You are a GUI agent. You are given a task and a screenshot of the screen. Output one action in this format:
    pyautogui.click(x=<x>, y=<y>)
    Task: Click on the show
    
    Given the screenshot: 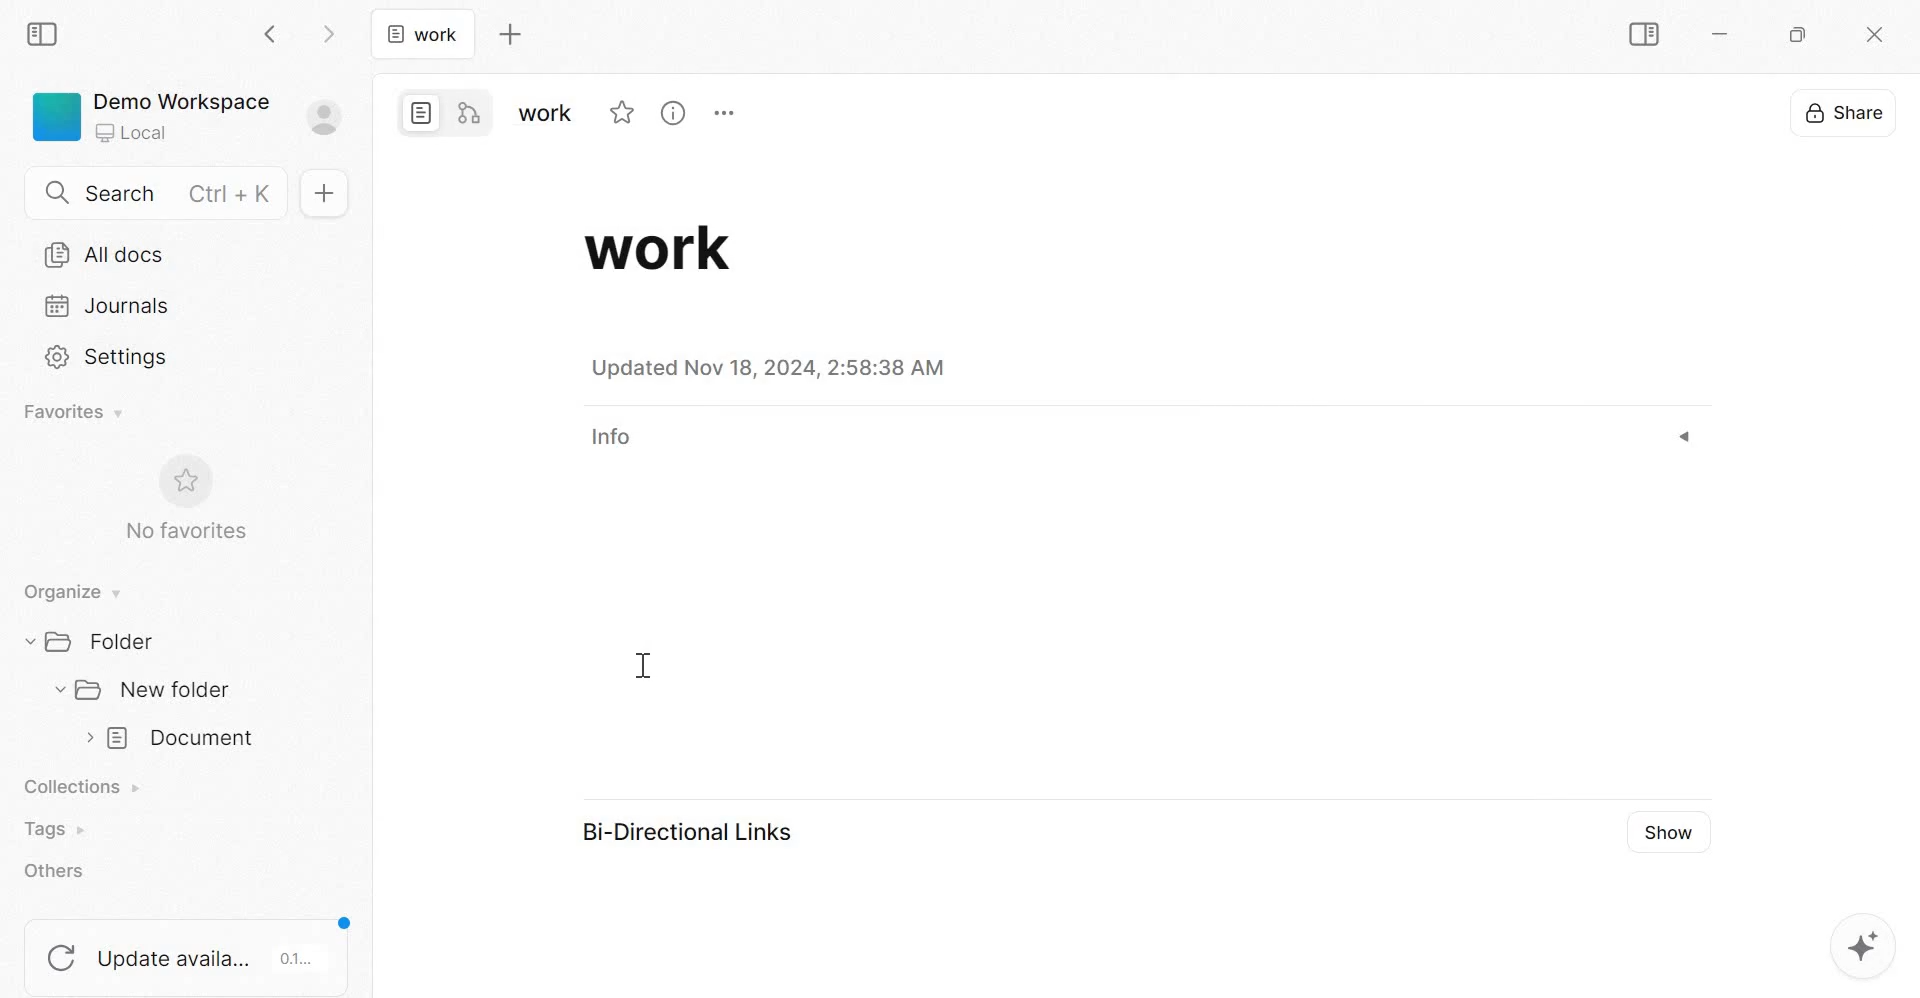 What is the action you would take?
    pyautogui.click(x=1666, y=832)
    